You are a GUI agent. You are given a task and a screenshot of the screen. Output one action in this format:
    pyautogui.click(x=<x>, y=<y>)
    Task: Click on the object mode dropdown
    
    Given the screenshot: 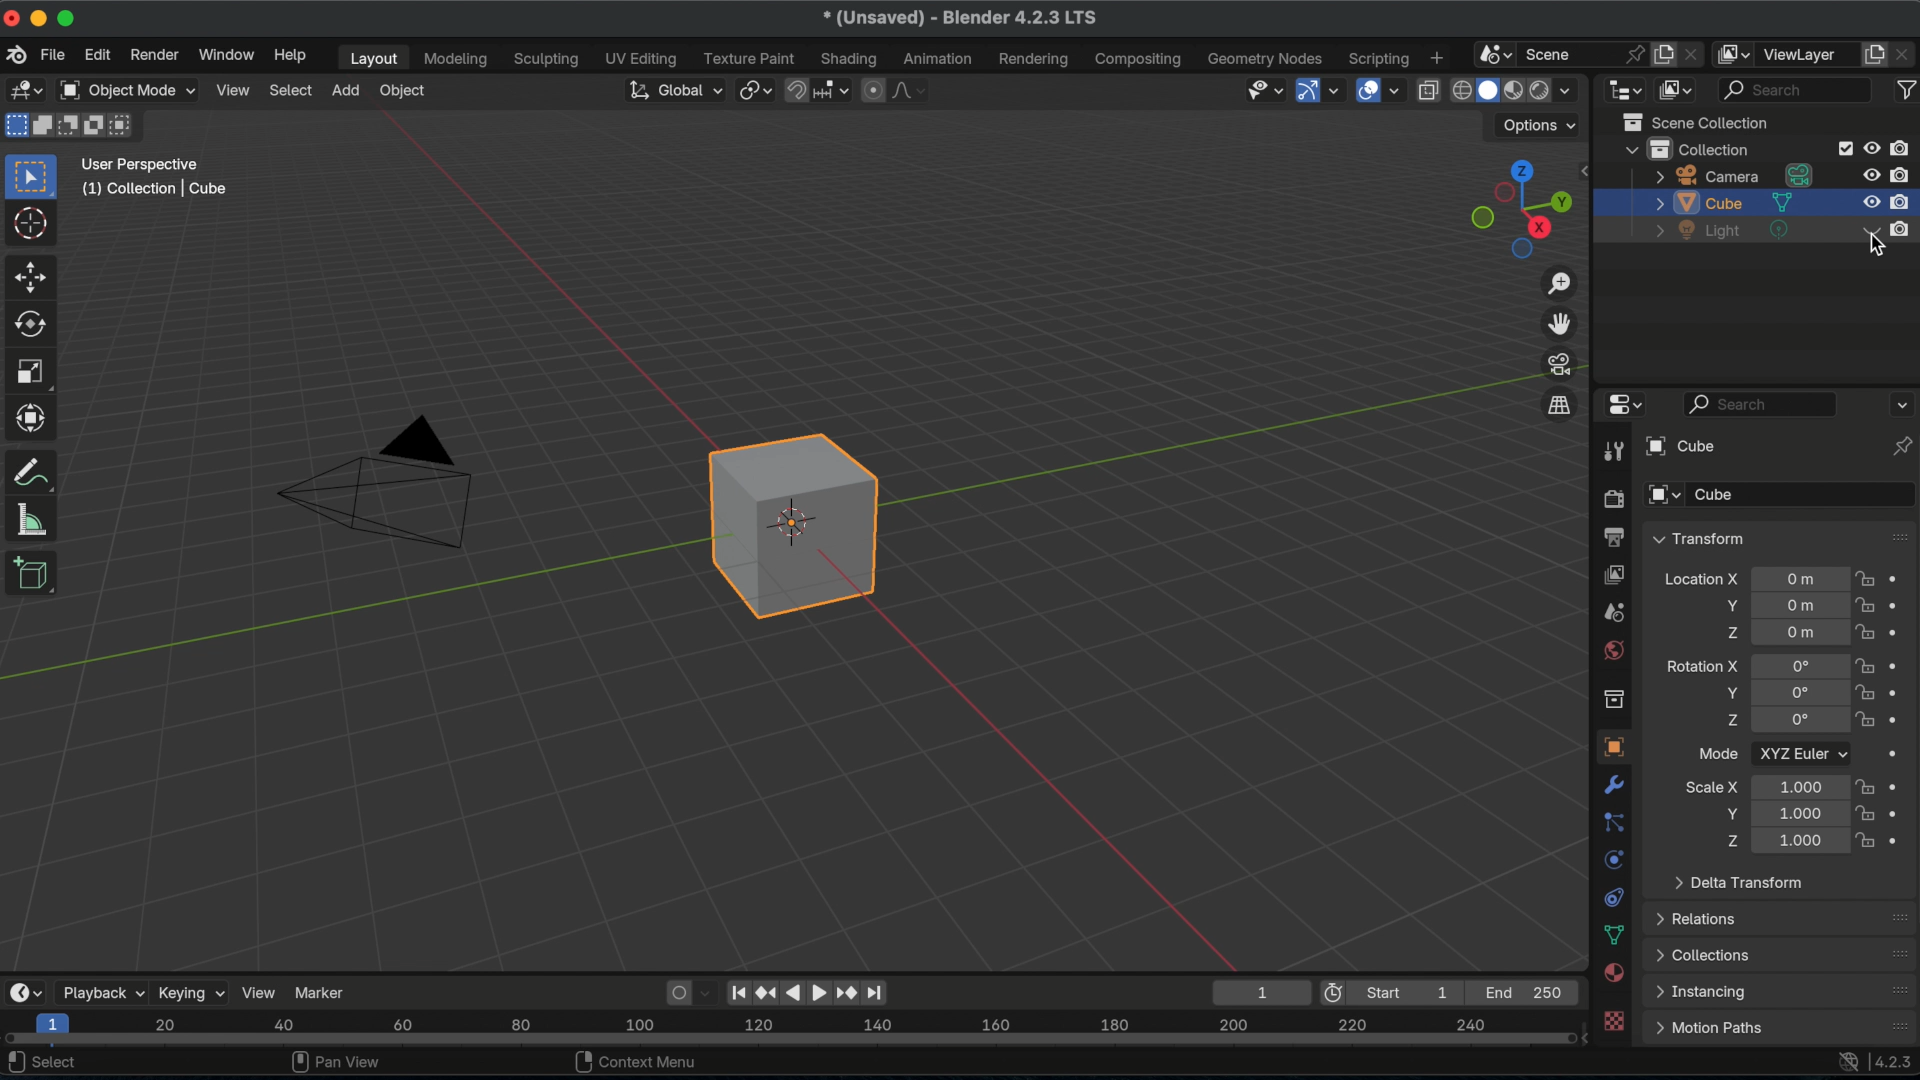 What is the action you would take?
    pyautogui.click(x=130, y=89)
    